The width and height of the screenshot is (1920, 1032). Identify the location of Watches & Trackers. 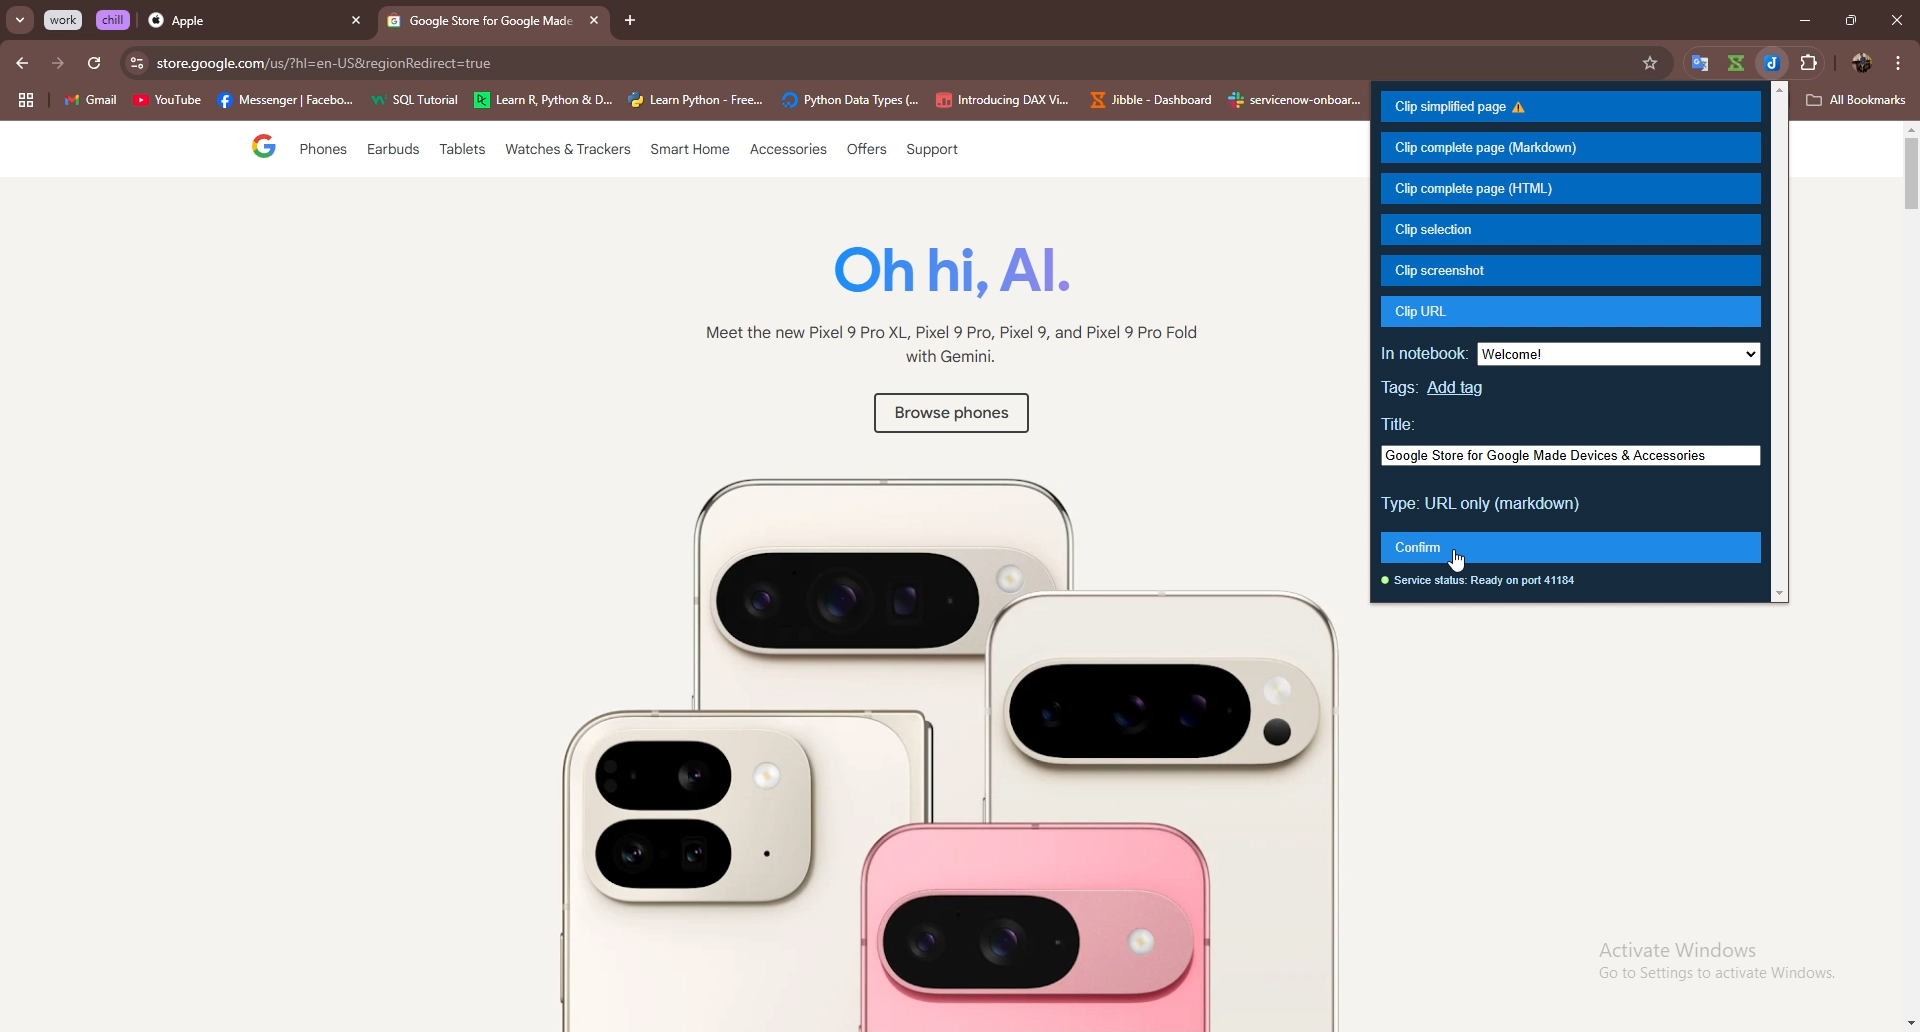
(570, 151).